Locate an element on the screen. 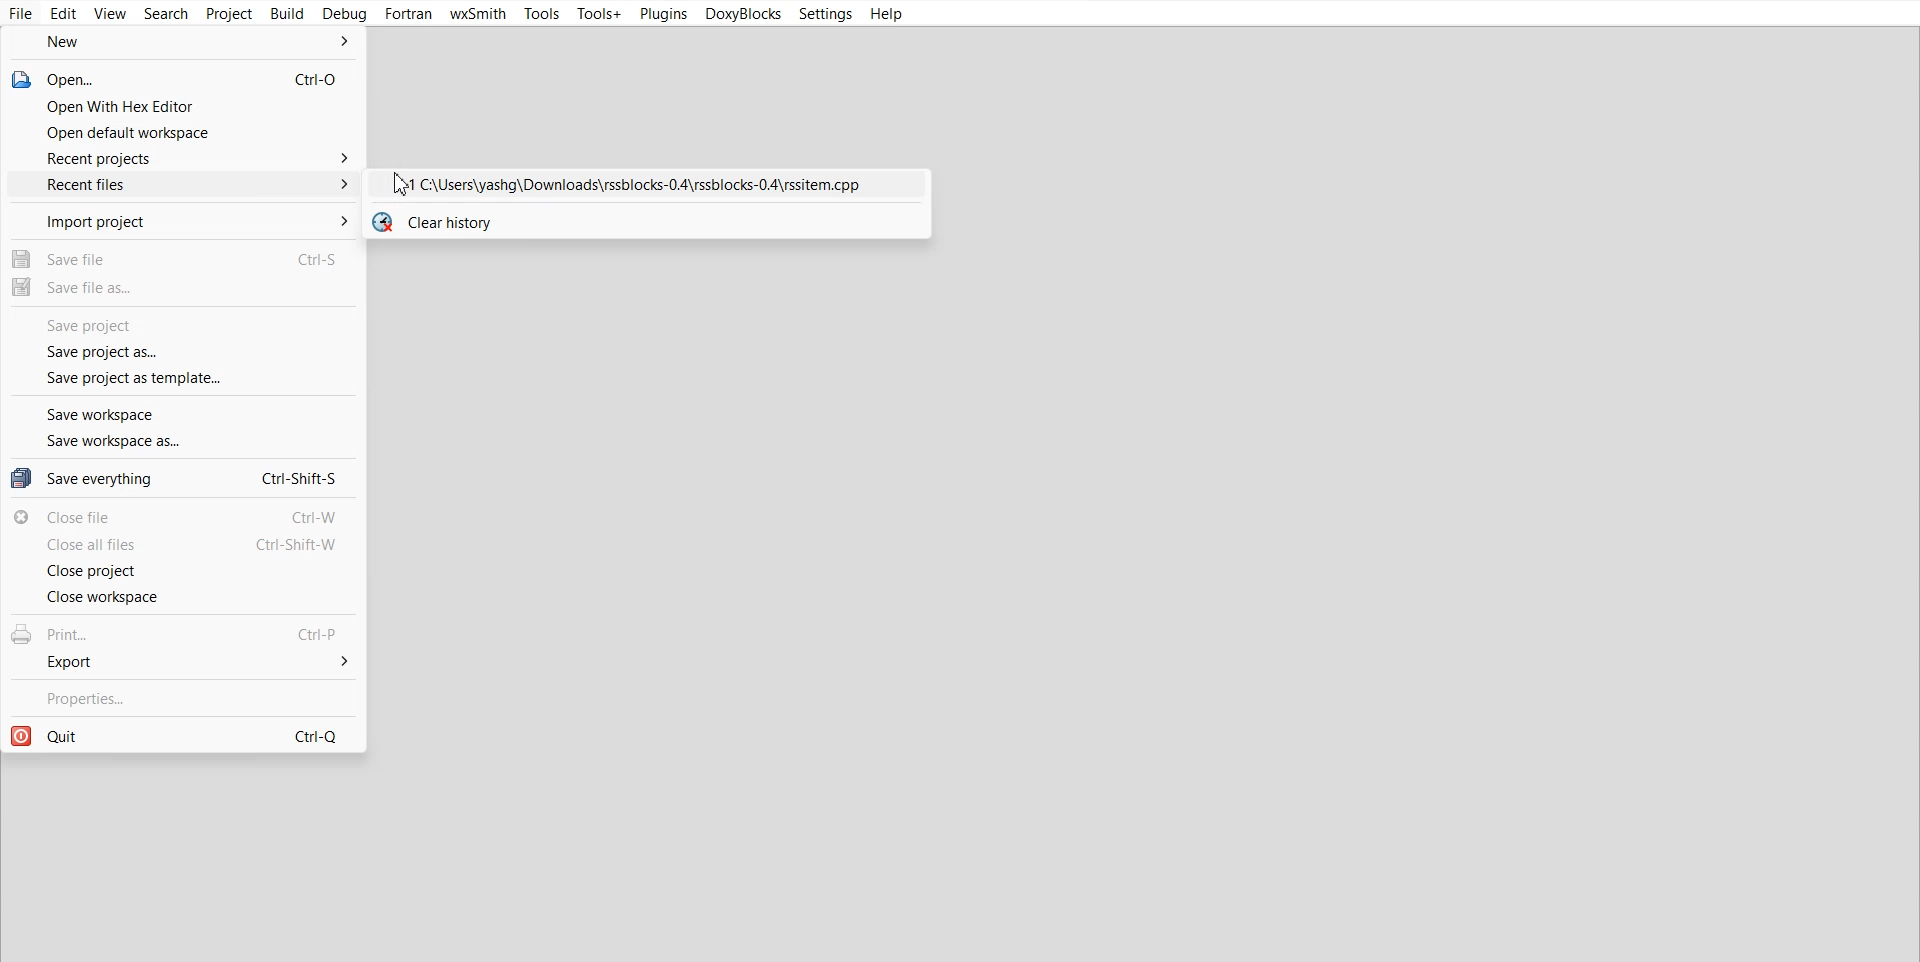 This screenshot has width=1920, height=962. Cursor is located at coordinates (402, 184).